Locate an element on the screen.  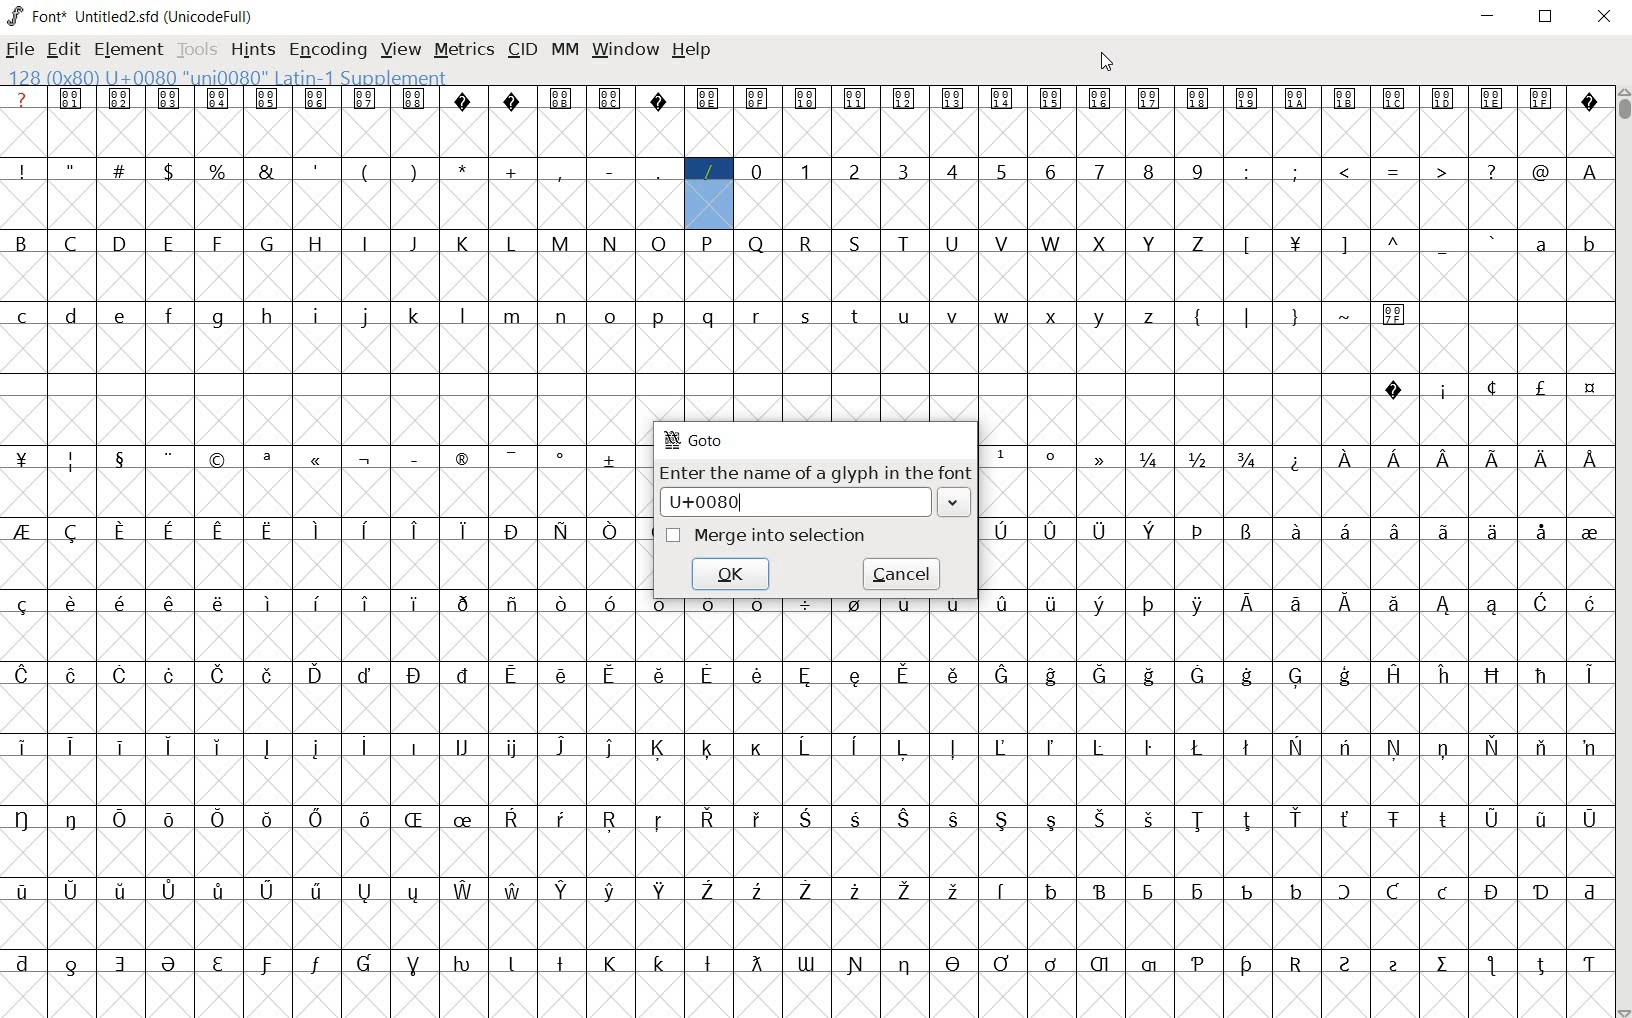
glyph is located at coordinates (463, 169).